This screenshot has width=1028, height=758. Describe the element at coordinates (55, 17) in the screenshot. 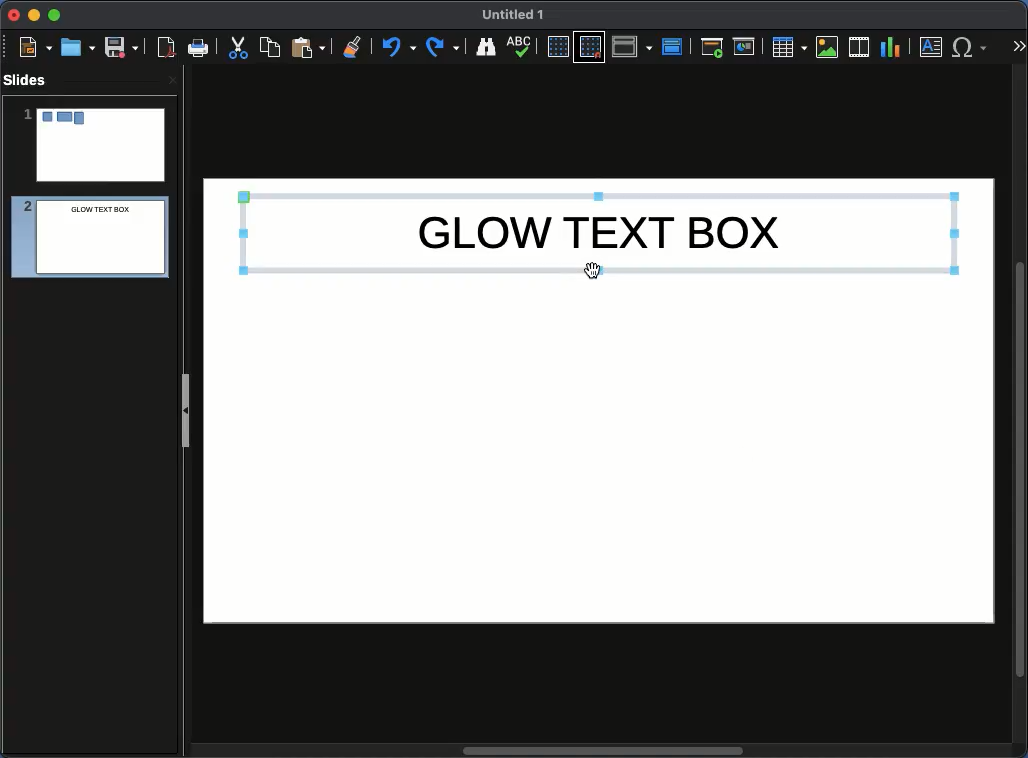

I see `Maximize` at that location.